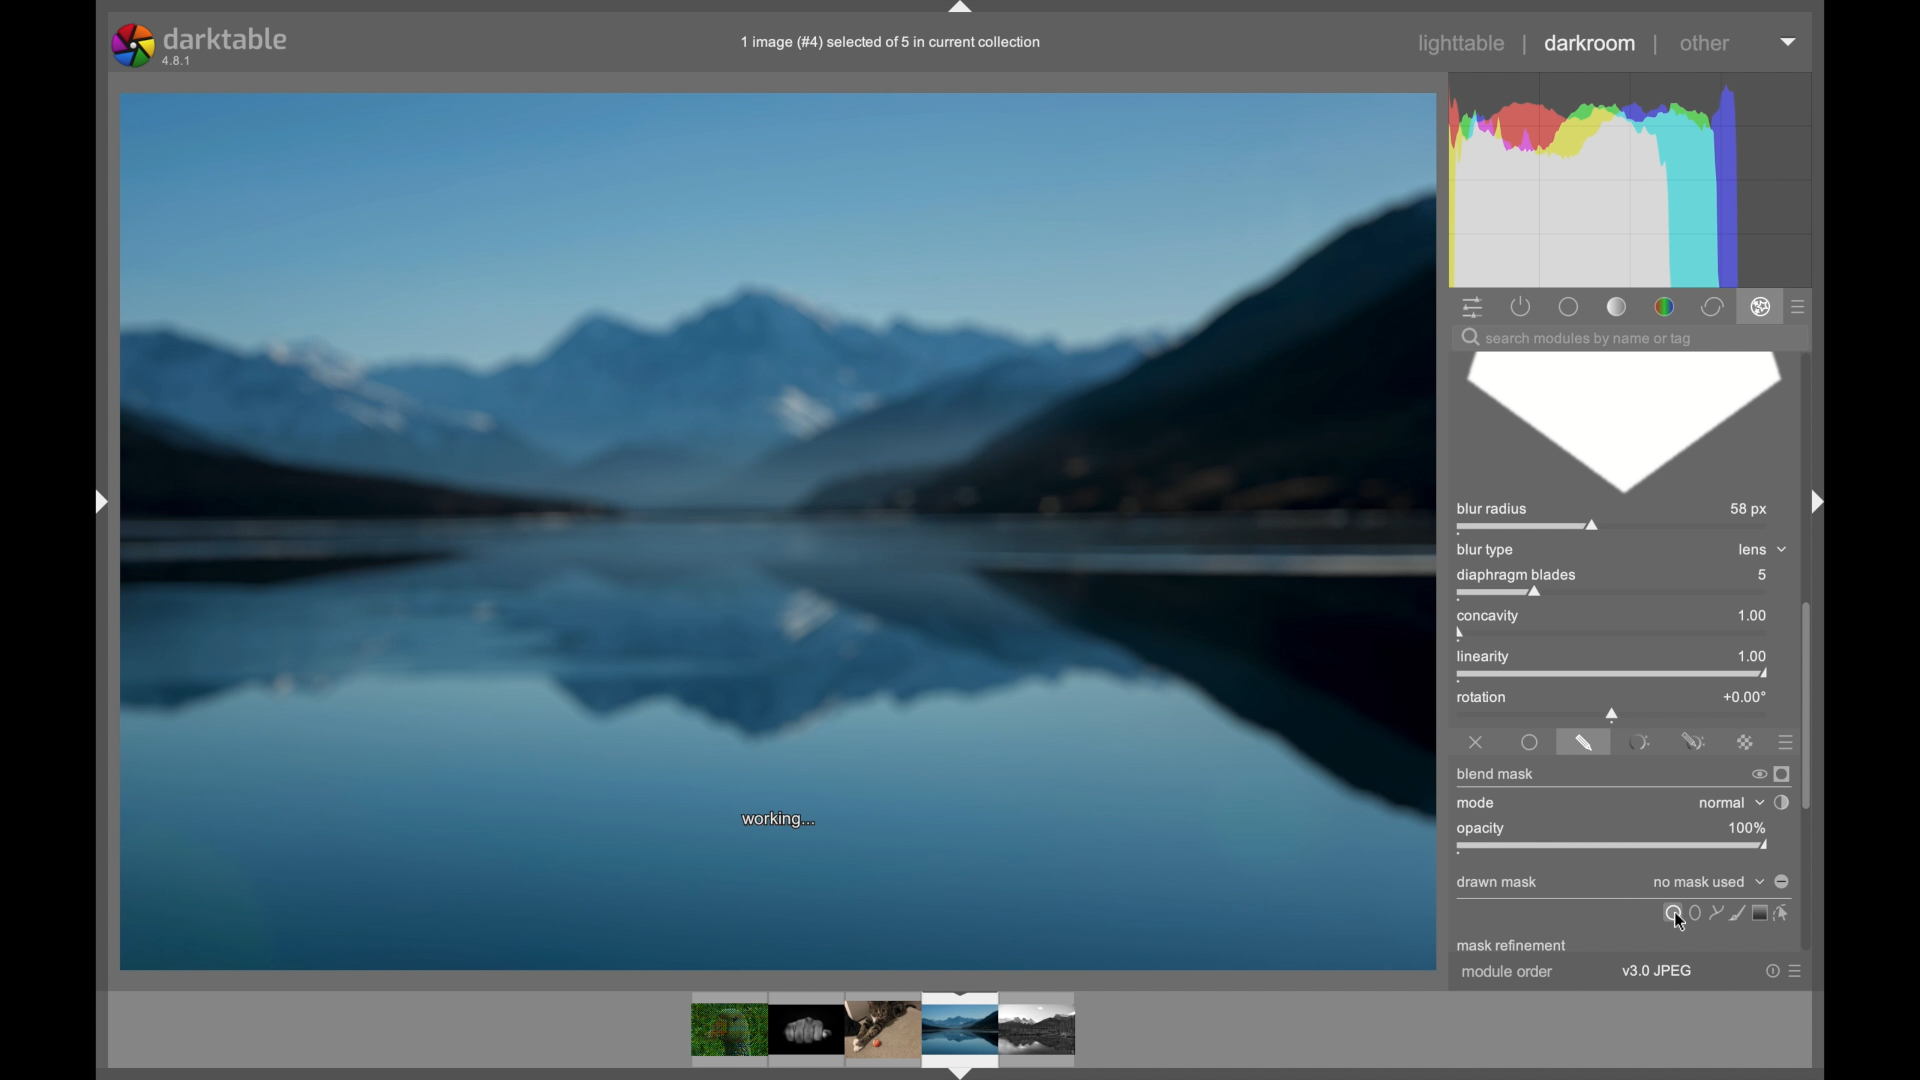  I want to click on photos, so click(882, 1030).